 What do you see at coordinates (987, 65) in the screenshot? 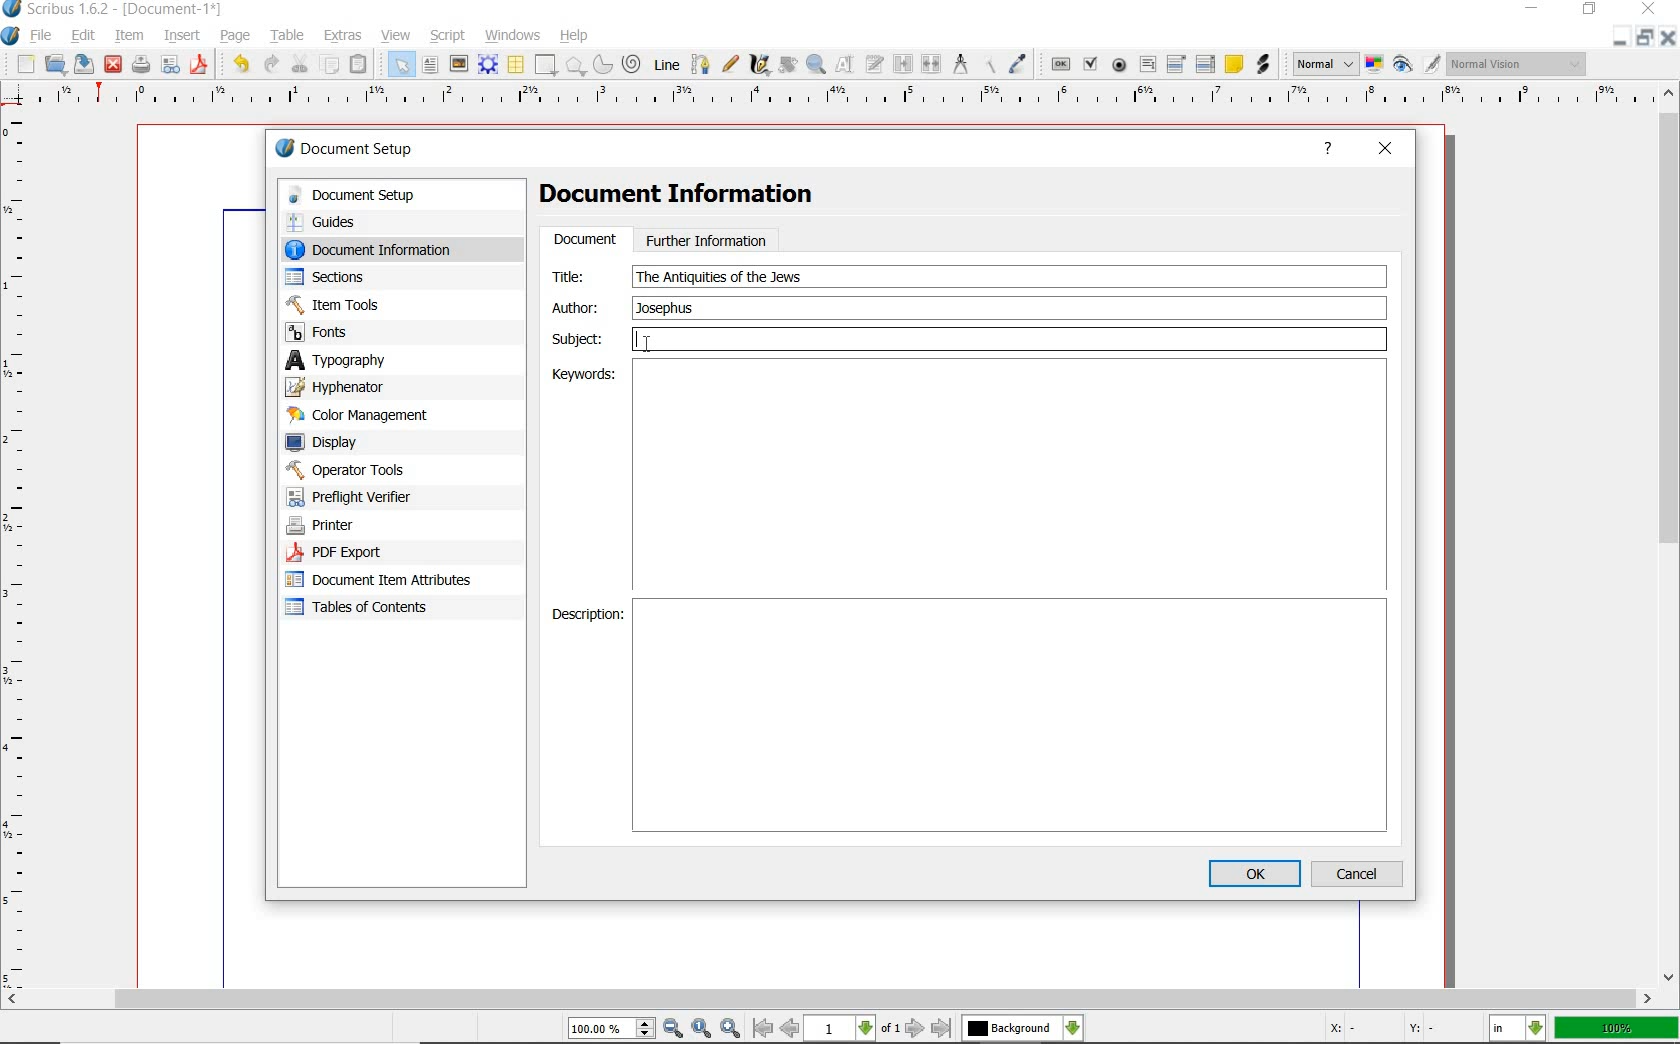
I see `copy item properties` at bounding box center [987, 65].